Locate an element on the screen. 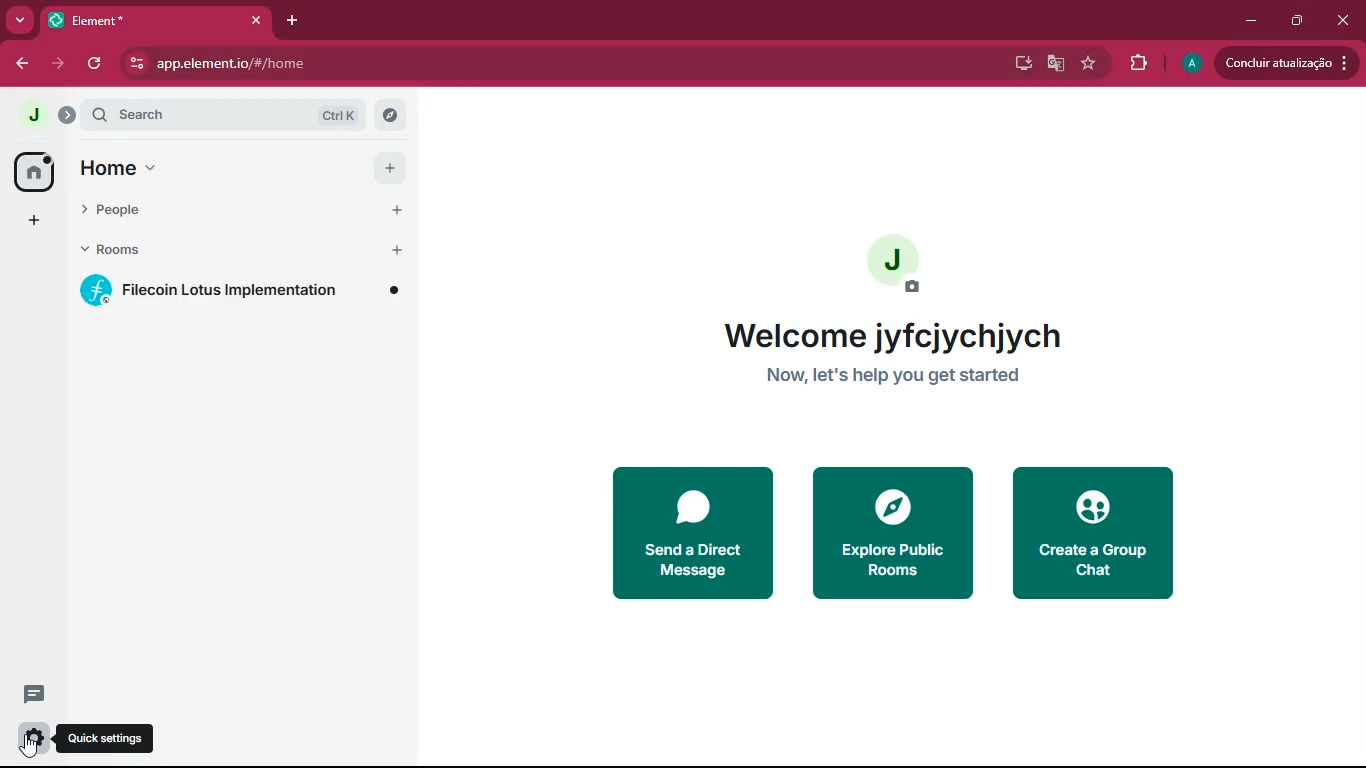  maximize is located at coordinates (1299, 19).